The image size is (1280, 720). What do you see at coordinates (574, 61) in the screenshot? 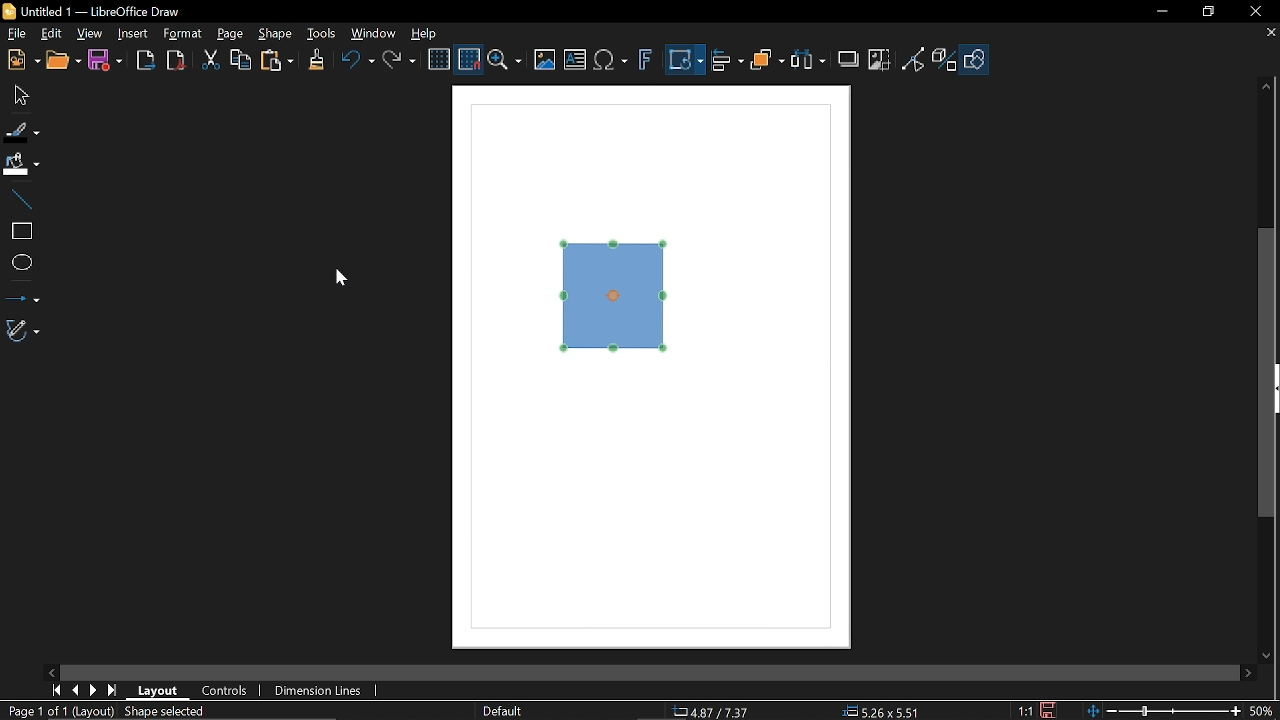
I see `Insert text` at bounding box center [574, 61].